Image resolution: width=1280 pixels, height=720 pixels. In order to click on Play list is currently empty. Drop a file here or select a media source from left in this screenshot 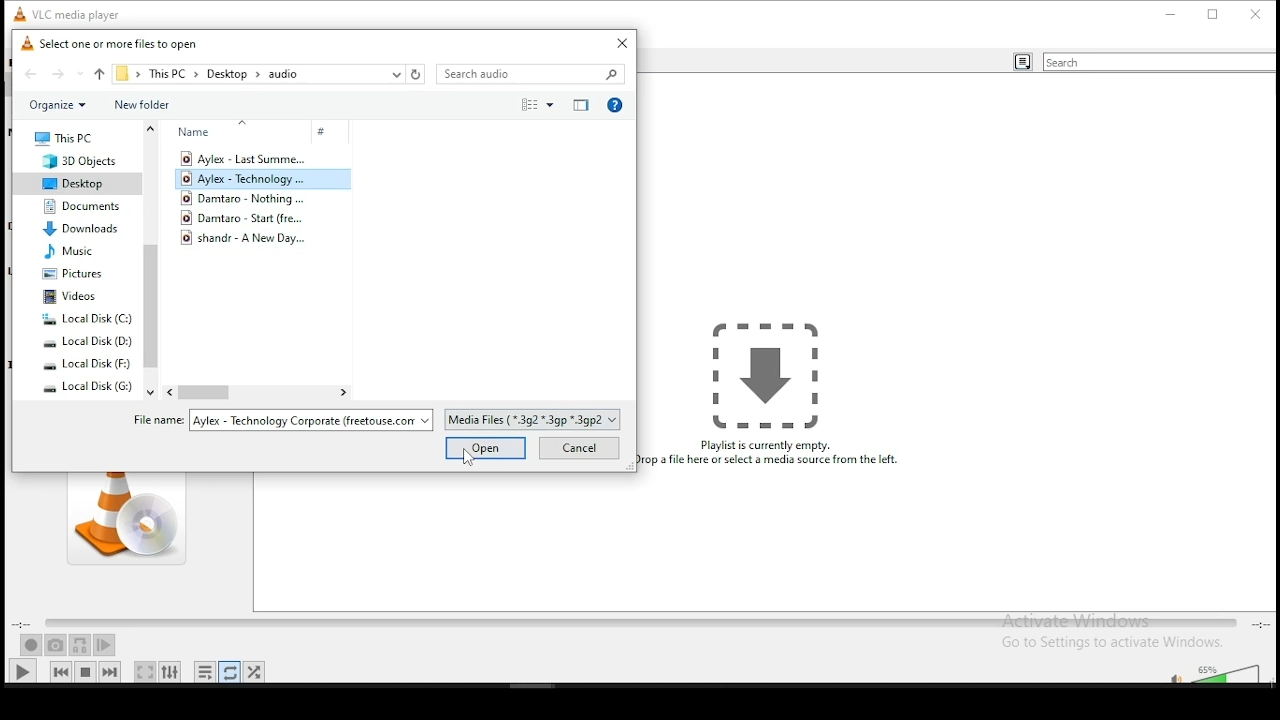, I will do `click(774, 395)`.